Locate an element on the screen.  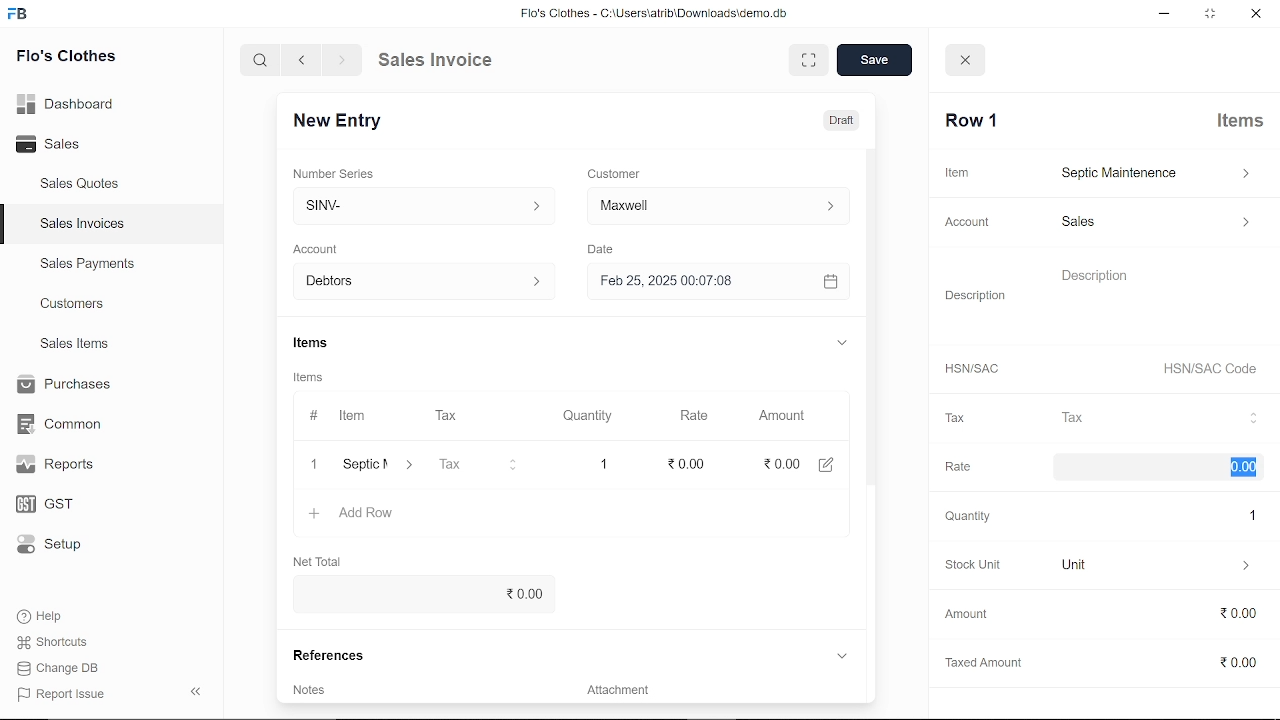
‘Number Series is located at coordinates (338, 173).